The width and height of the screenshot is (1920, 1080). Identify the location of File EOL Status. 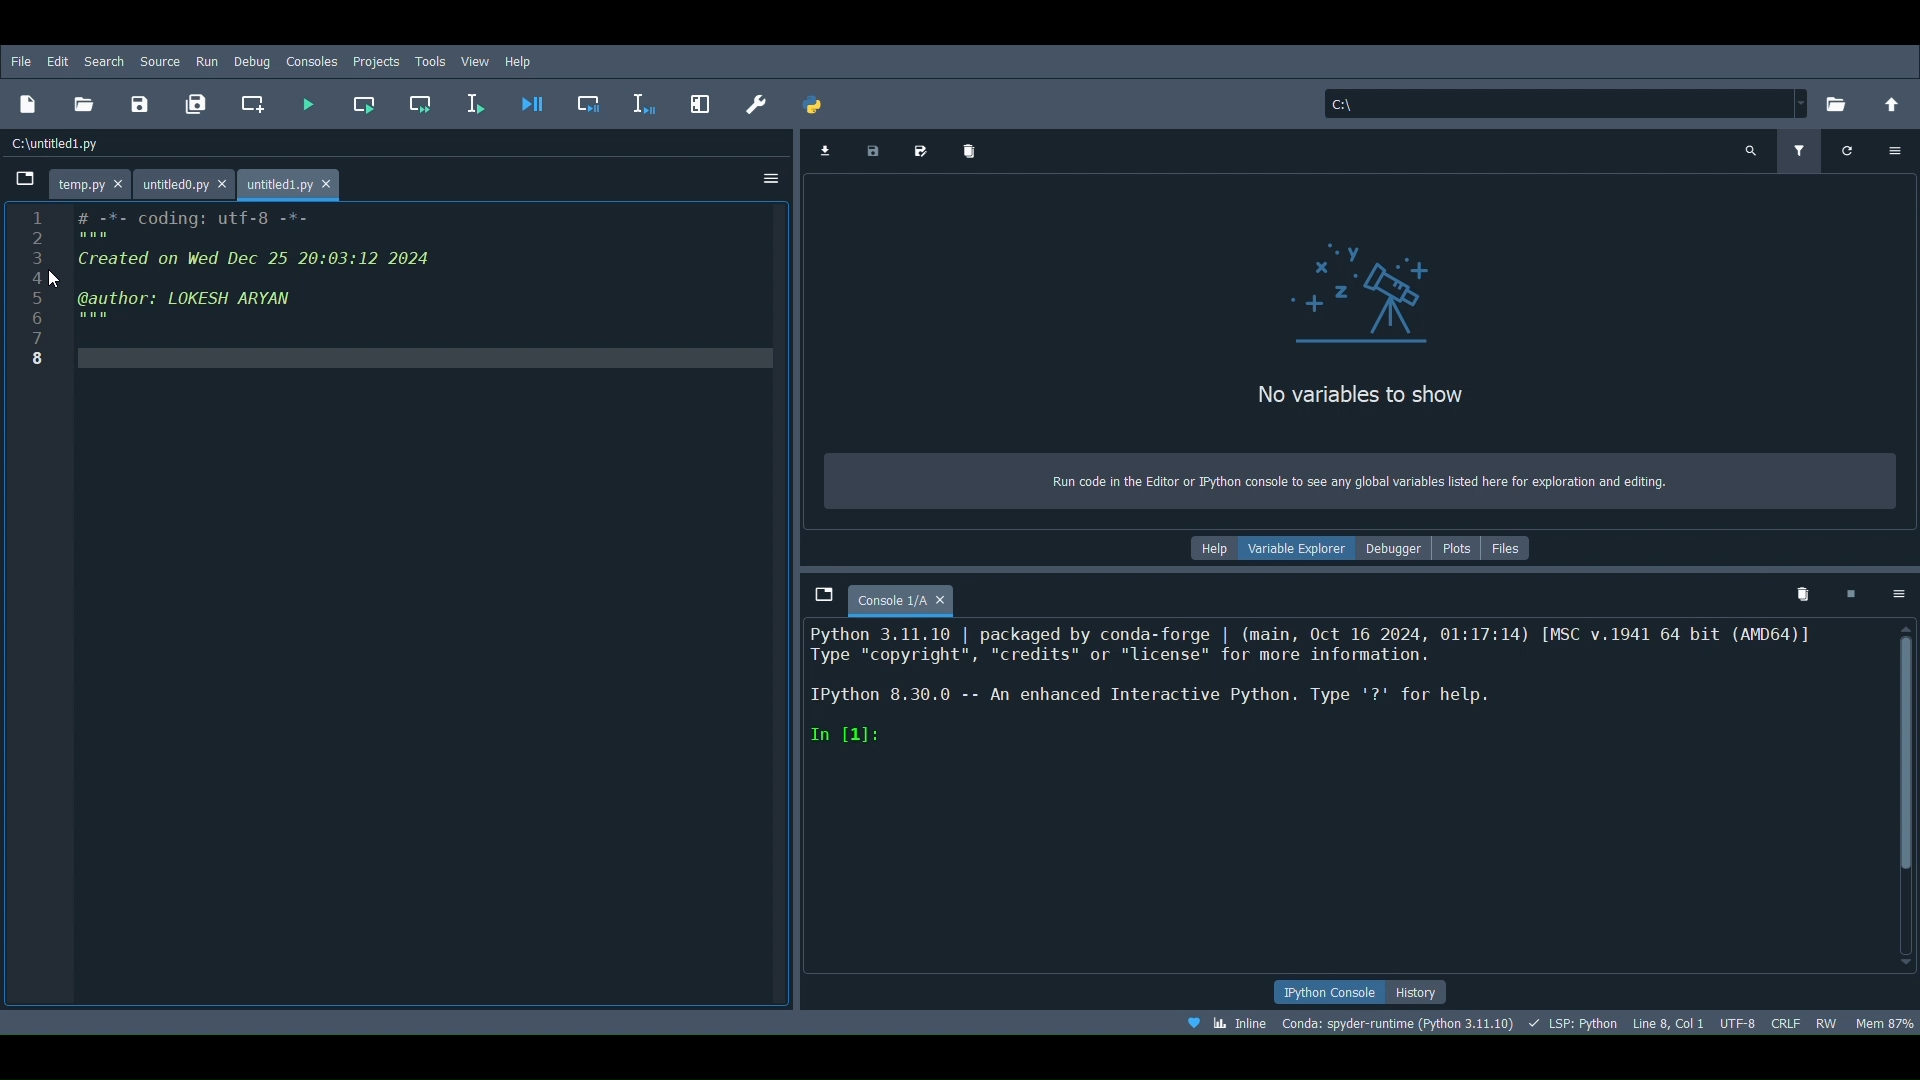
(1787, 1020).